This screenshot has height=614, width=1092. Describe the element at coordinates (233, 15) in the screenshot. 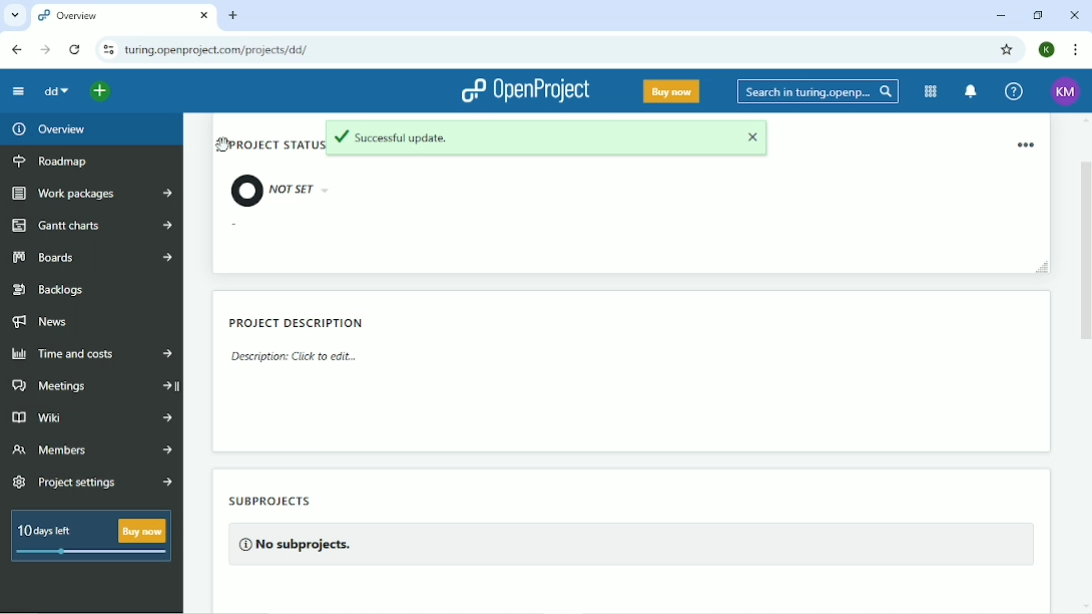

I see `New tab` at that location.